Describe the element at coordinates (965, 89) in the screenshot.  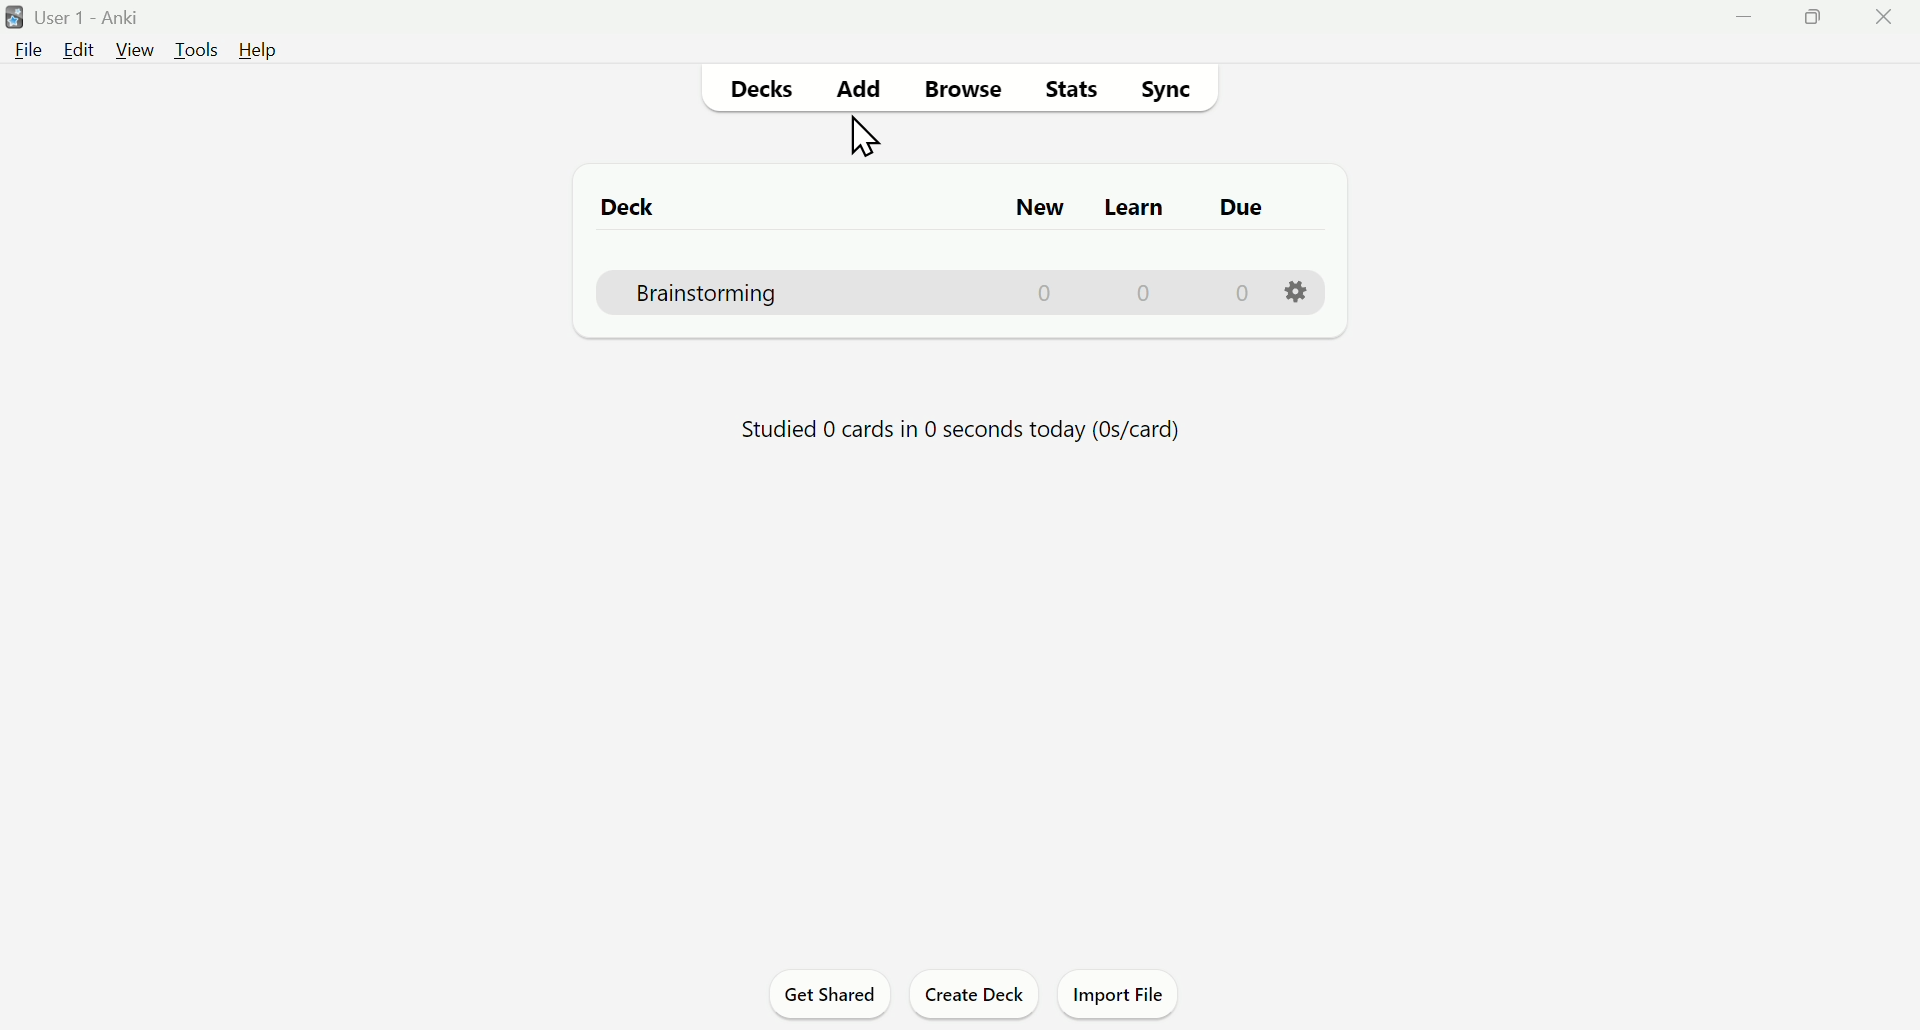
I see `Browse` at that location.